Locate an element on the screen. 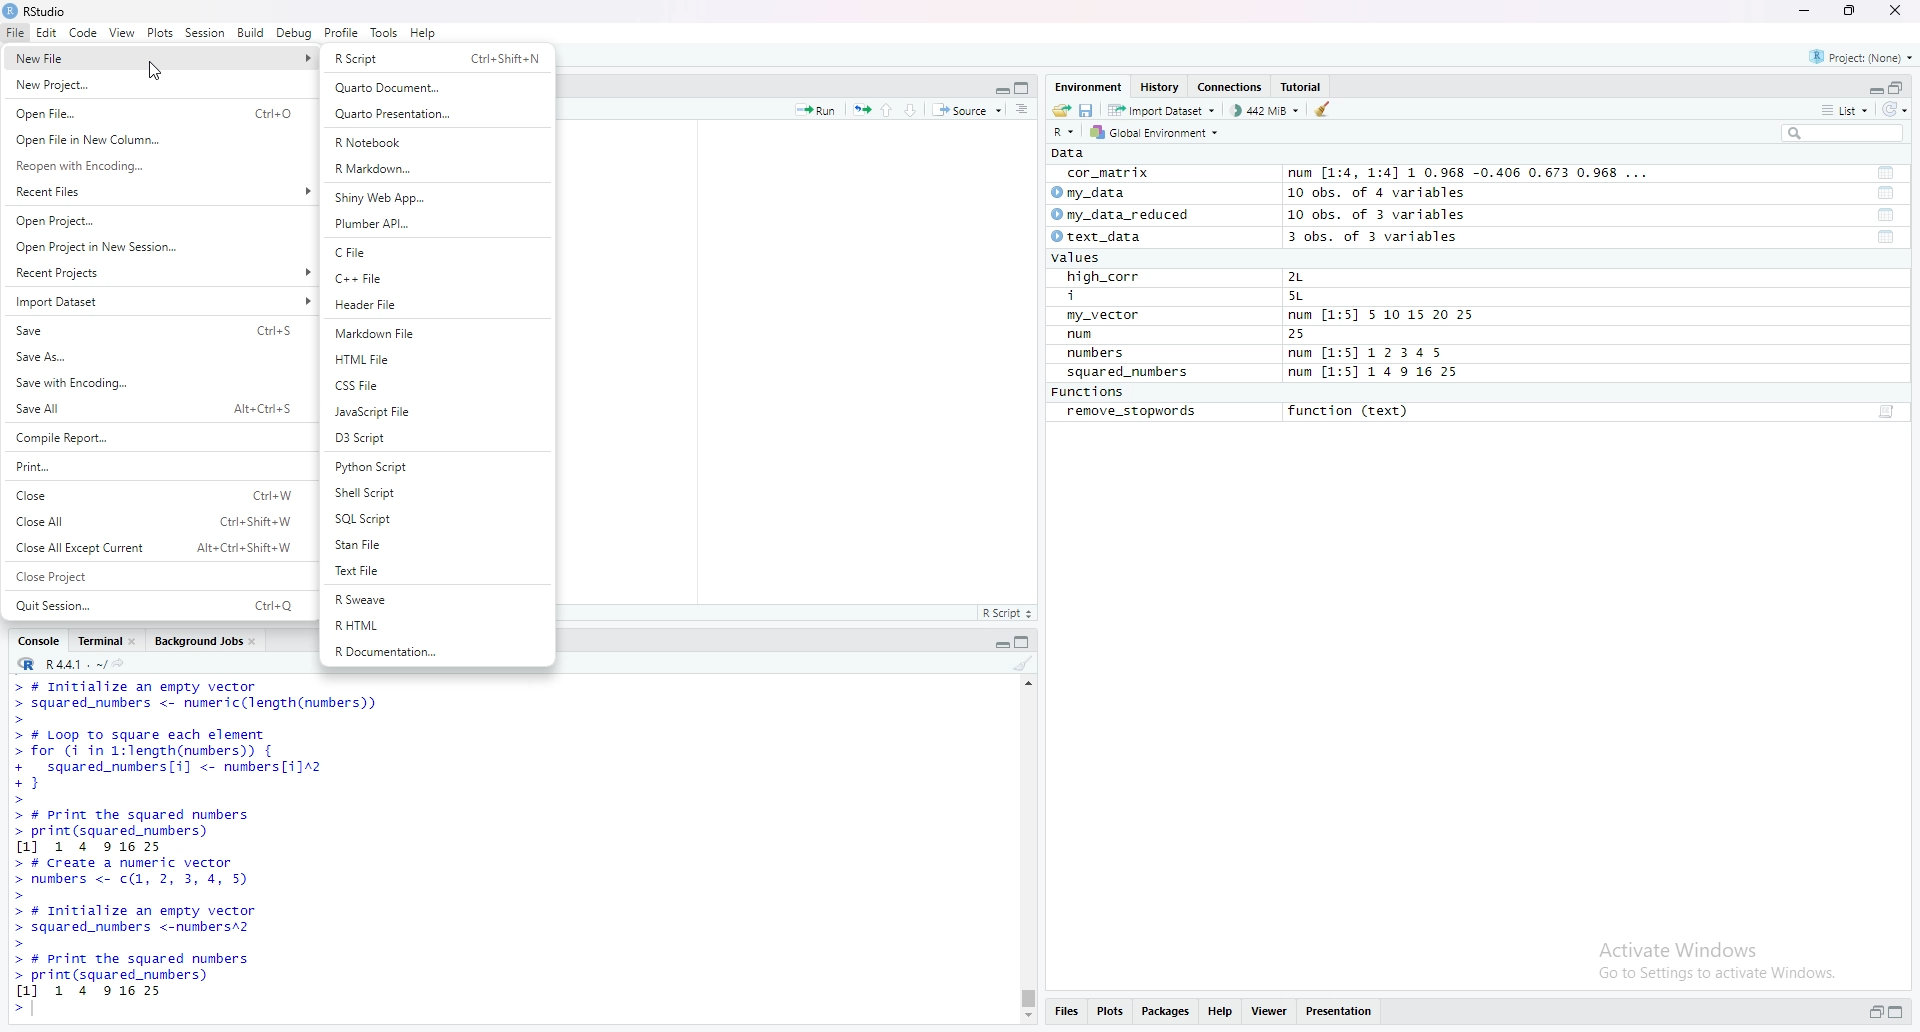 The width and height of the screenshot is (1920, 1032). Activate Windows
Go to Settings to activate Windows. is located at coordinates (1715, 958).